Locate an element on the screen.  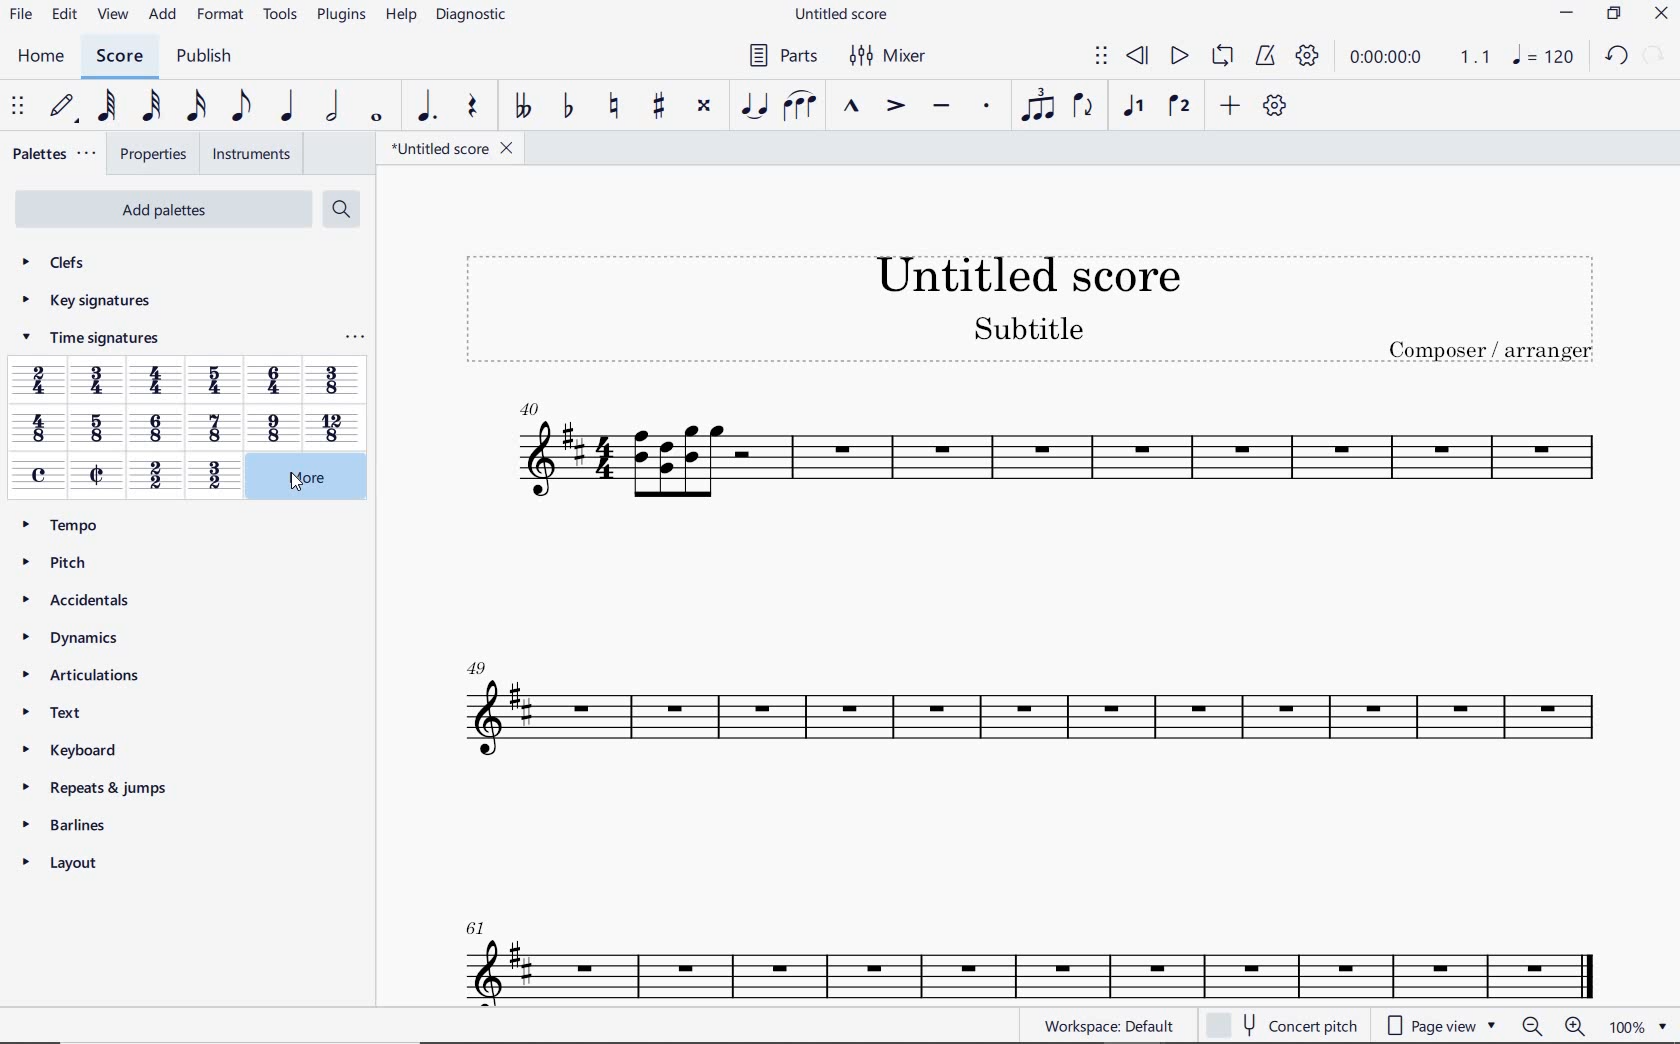
PALETTES is located at coordinates (55, 154).